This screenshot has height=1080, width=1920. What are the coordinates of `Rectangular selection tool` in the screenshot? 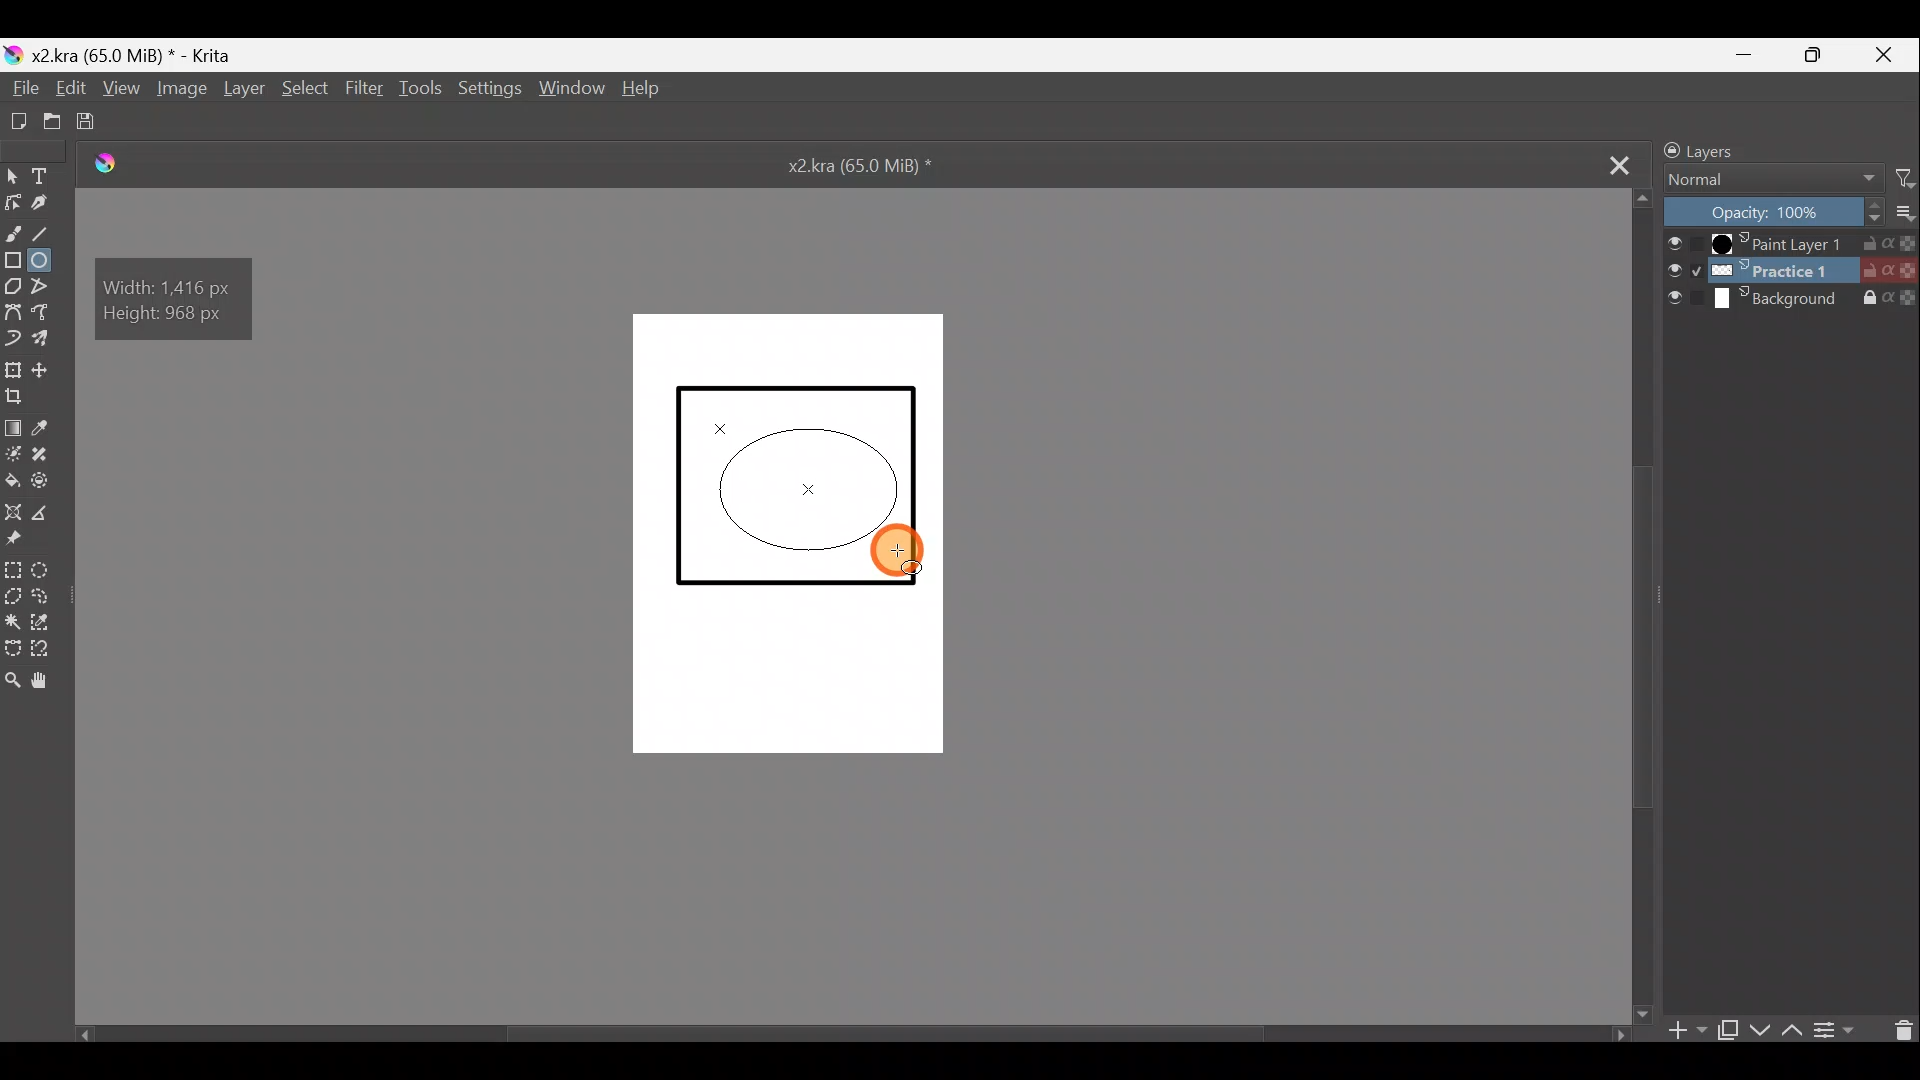 It's located at (13, 569).